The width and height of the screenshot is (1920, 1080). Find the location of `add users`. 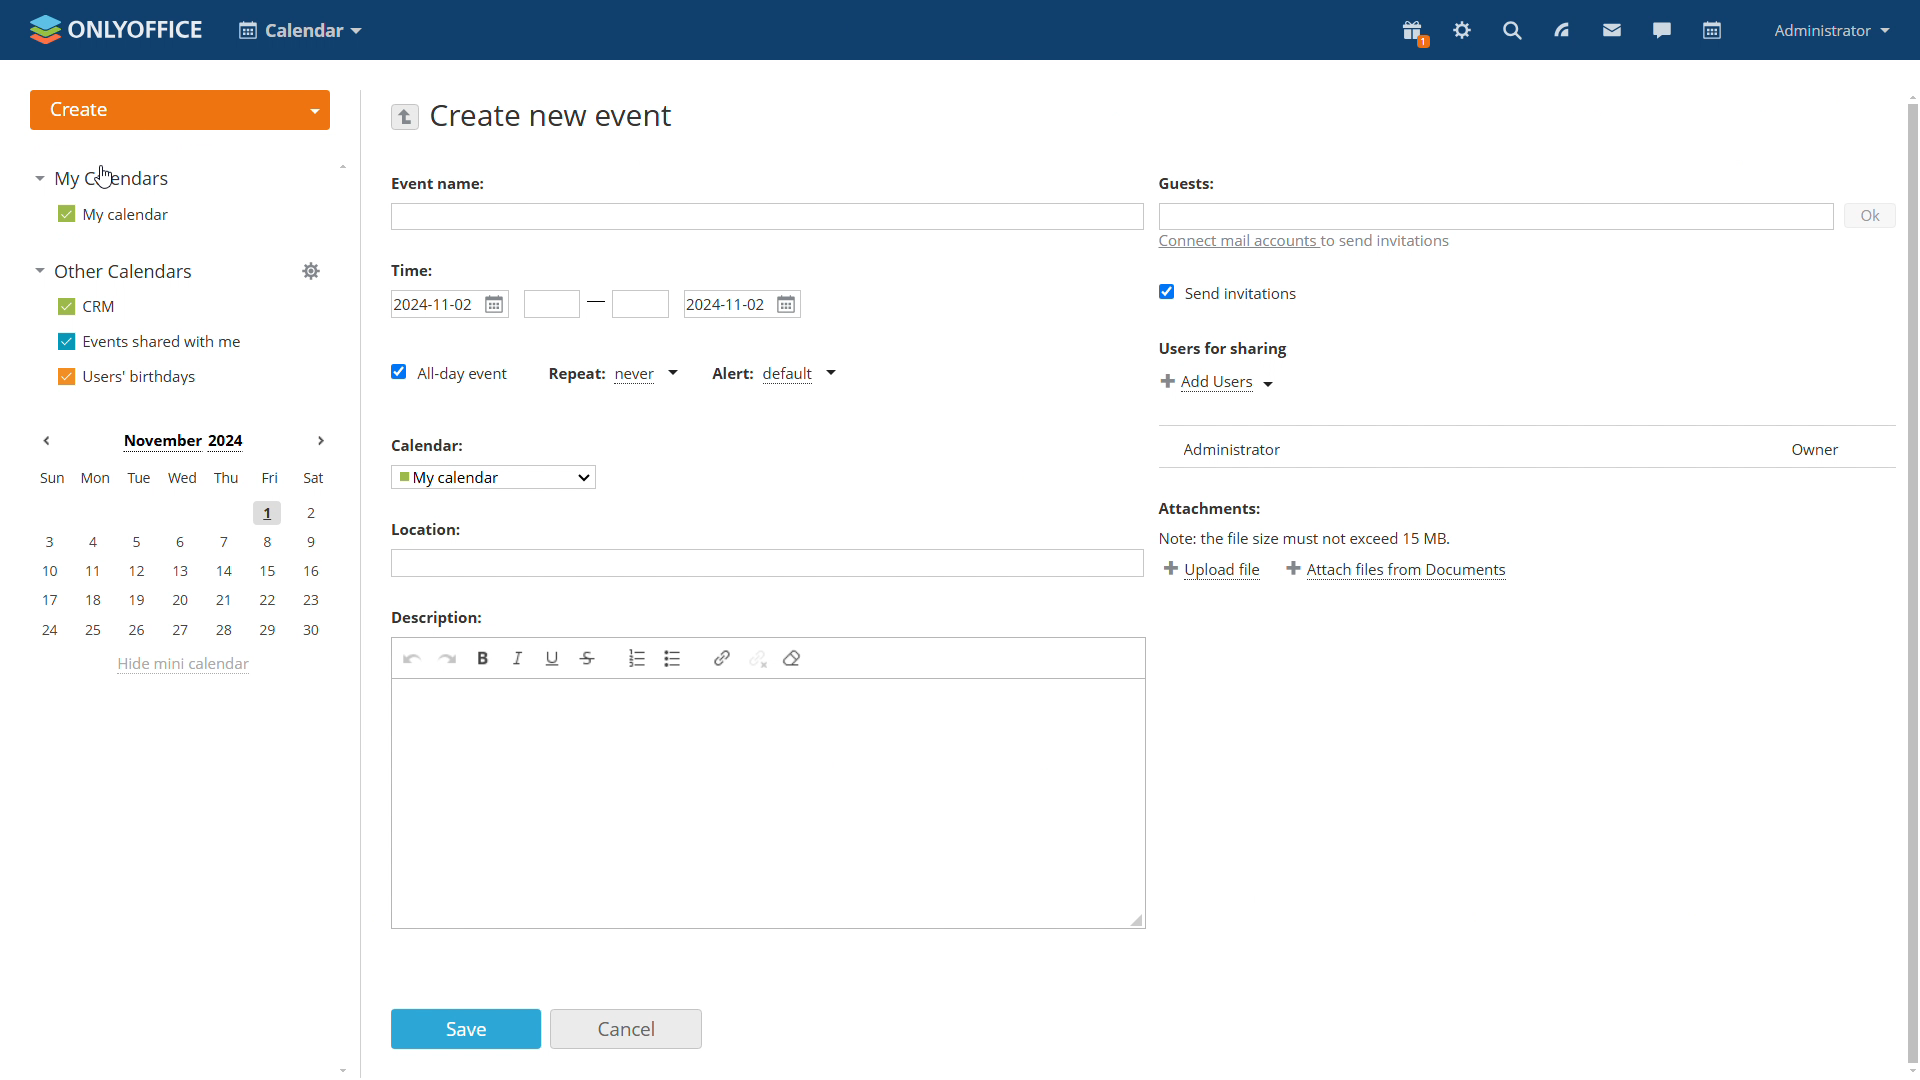

add users is located at coordinates (1216, 380).